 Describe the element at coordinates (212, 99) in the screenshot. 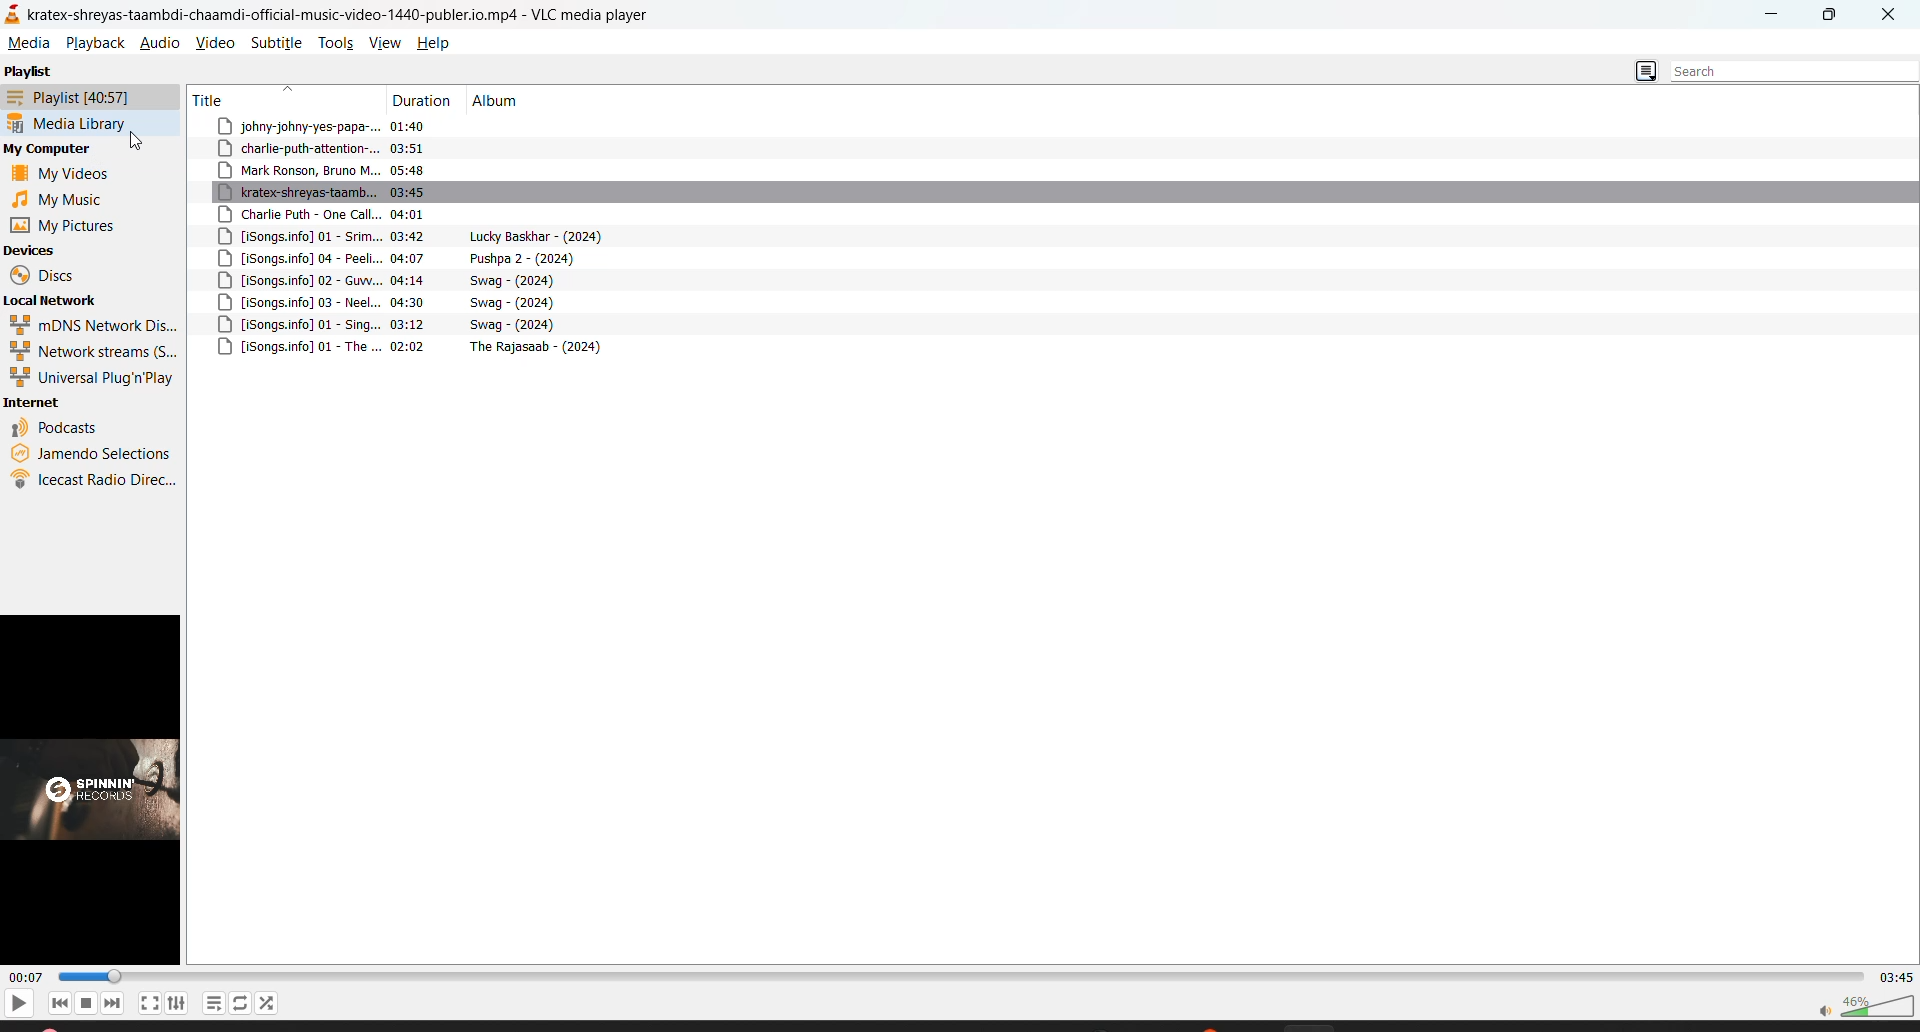

I see `title` at that location.